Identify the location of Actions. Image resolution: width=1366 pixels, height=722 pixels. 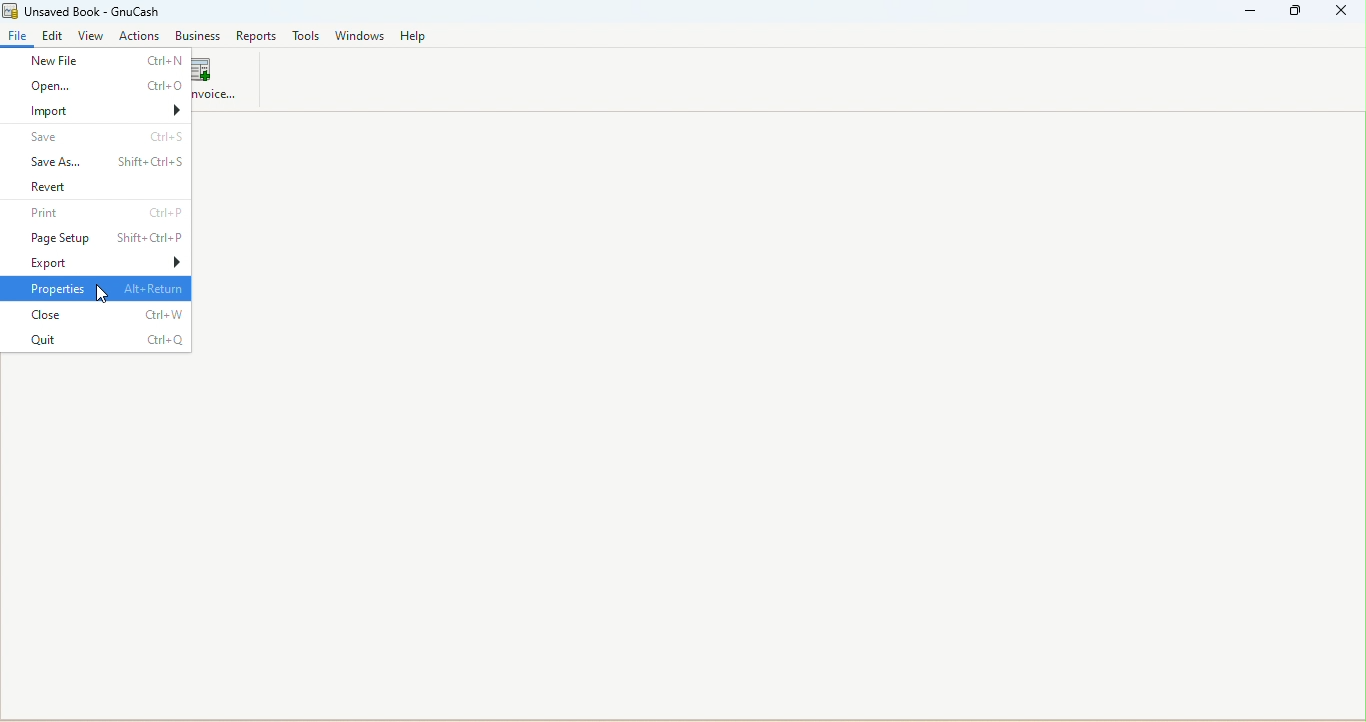
(141, 36).